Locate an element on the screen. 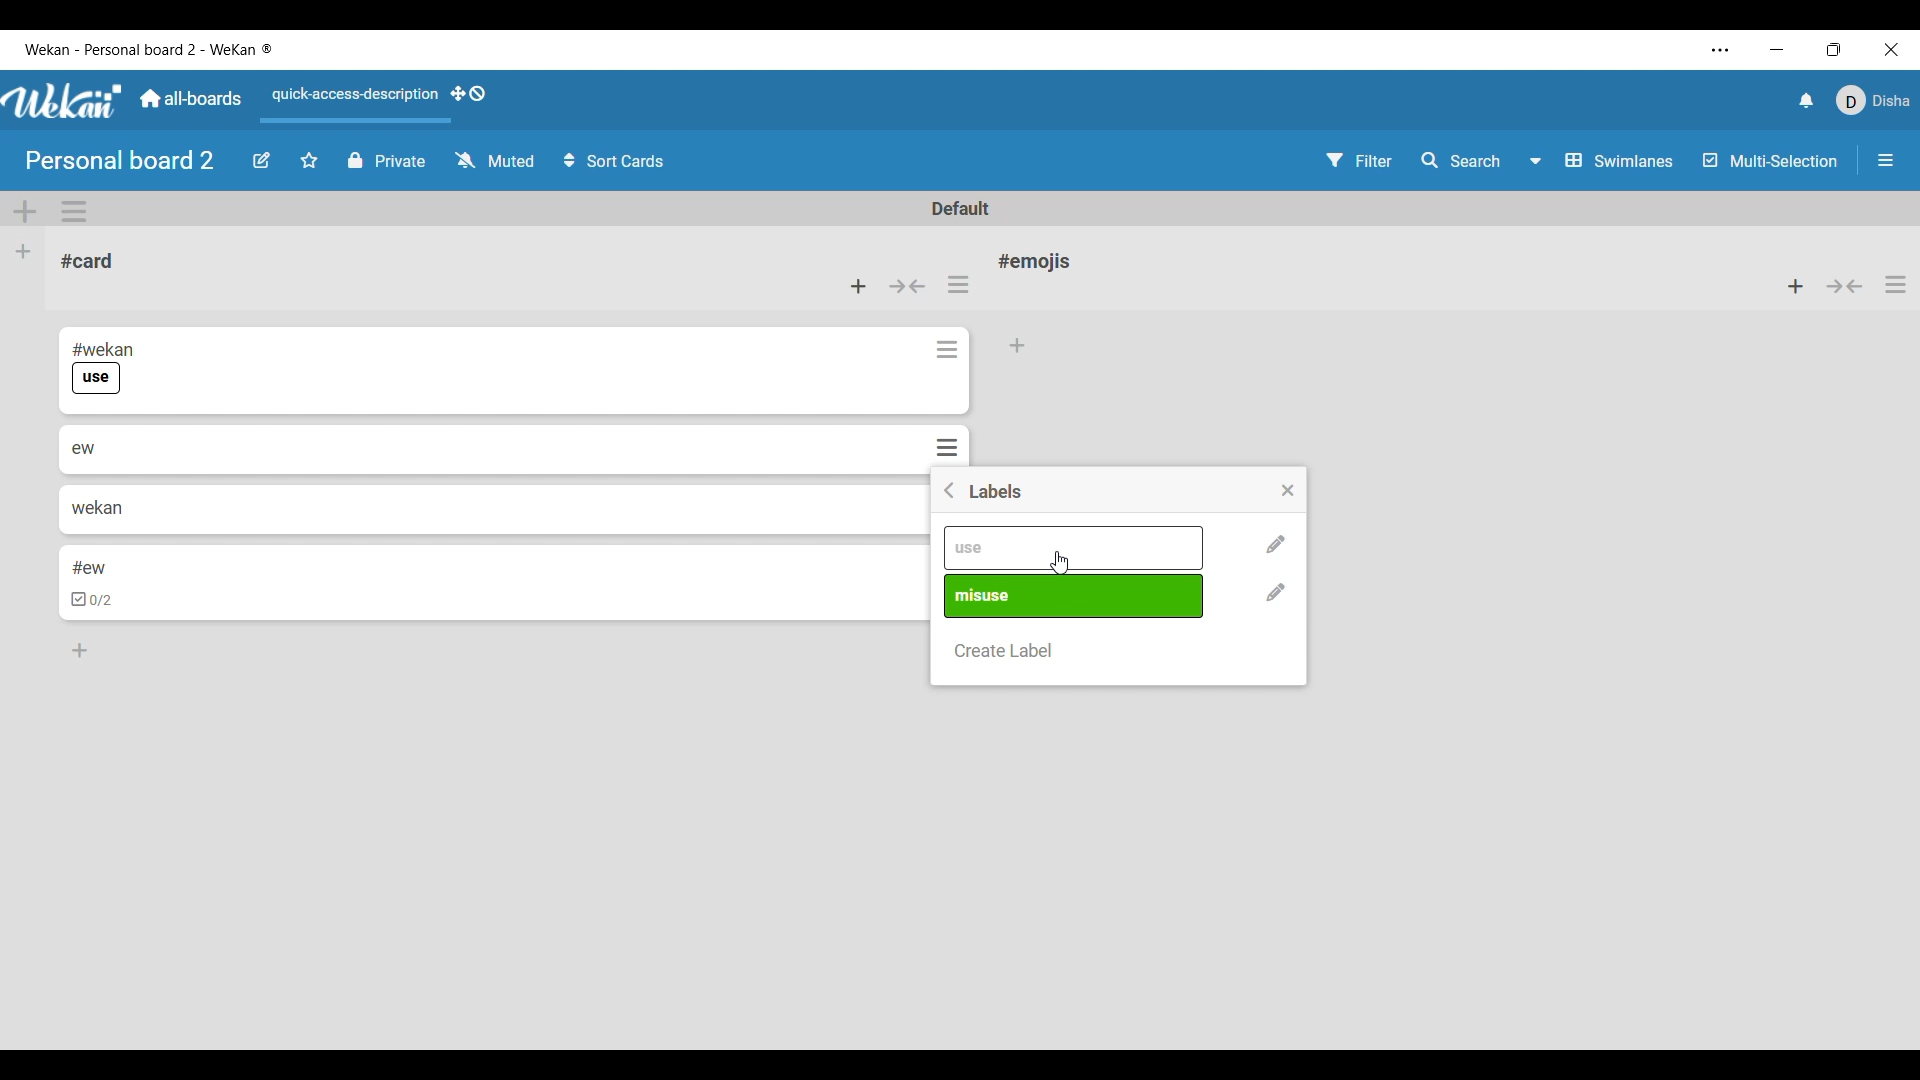 The height and width of the screenshot is (1080, 1920). Show desktop drag handles is located at coordinates (468, 93).